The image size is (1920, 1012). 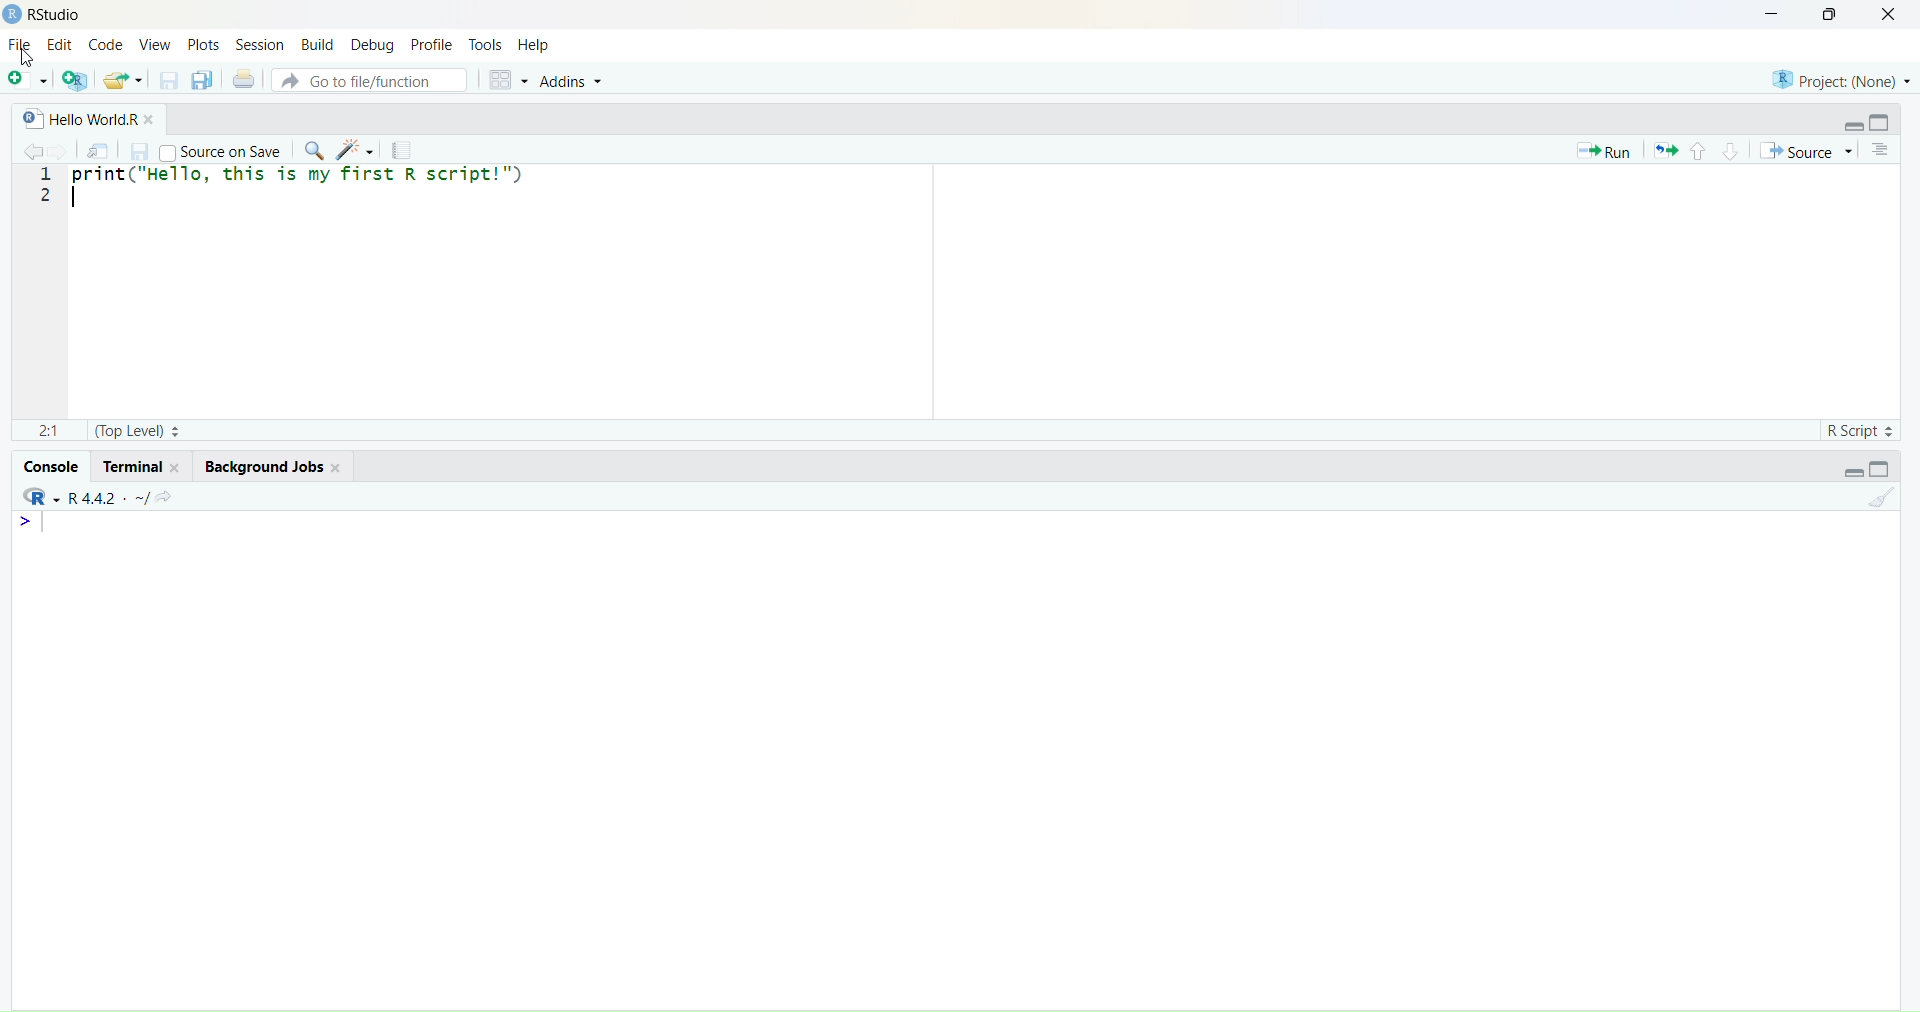 What do you see at coordinates (99, 150) in the screenshot?
I see `Show in new window` at bounding box center [99, 150].